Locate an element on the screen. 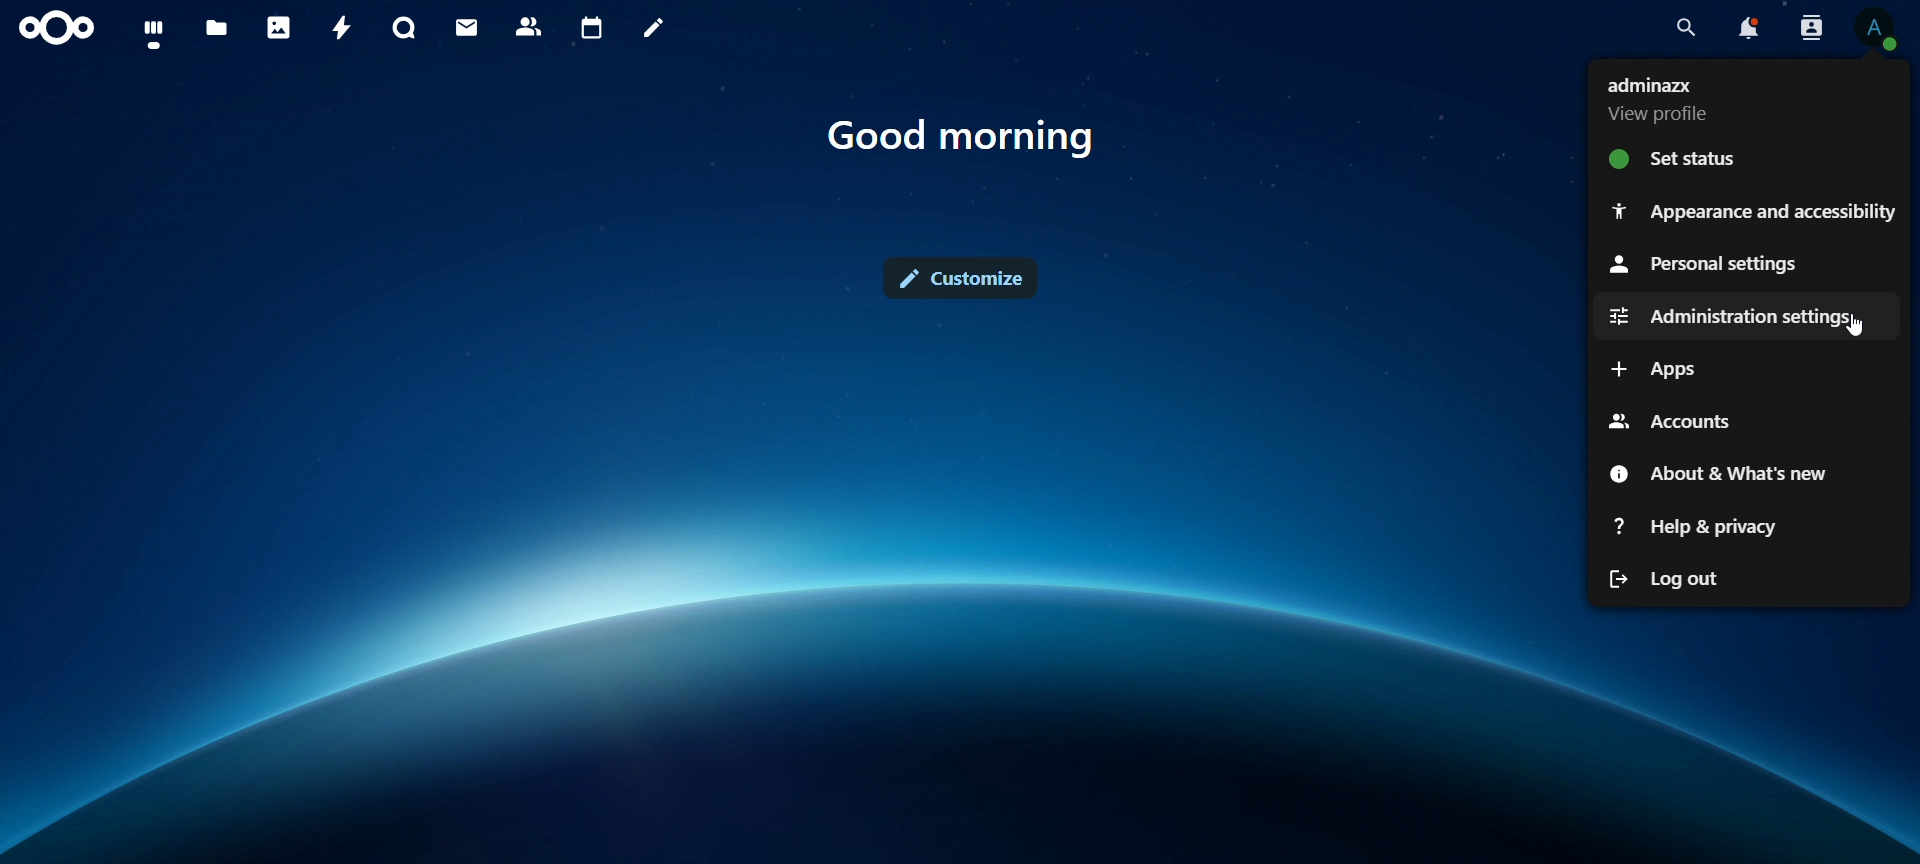  Good morning is located at coordinates (968, 136).